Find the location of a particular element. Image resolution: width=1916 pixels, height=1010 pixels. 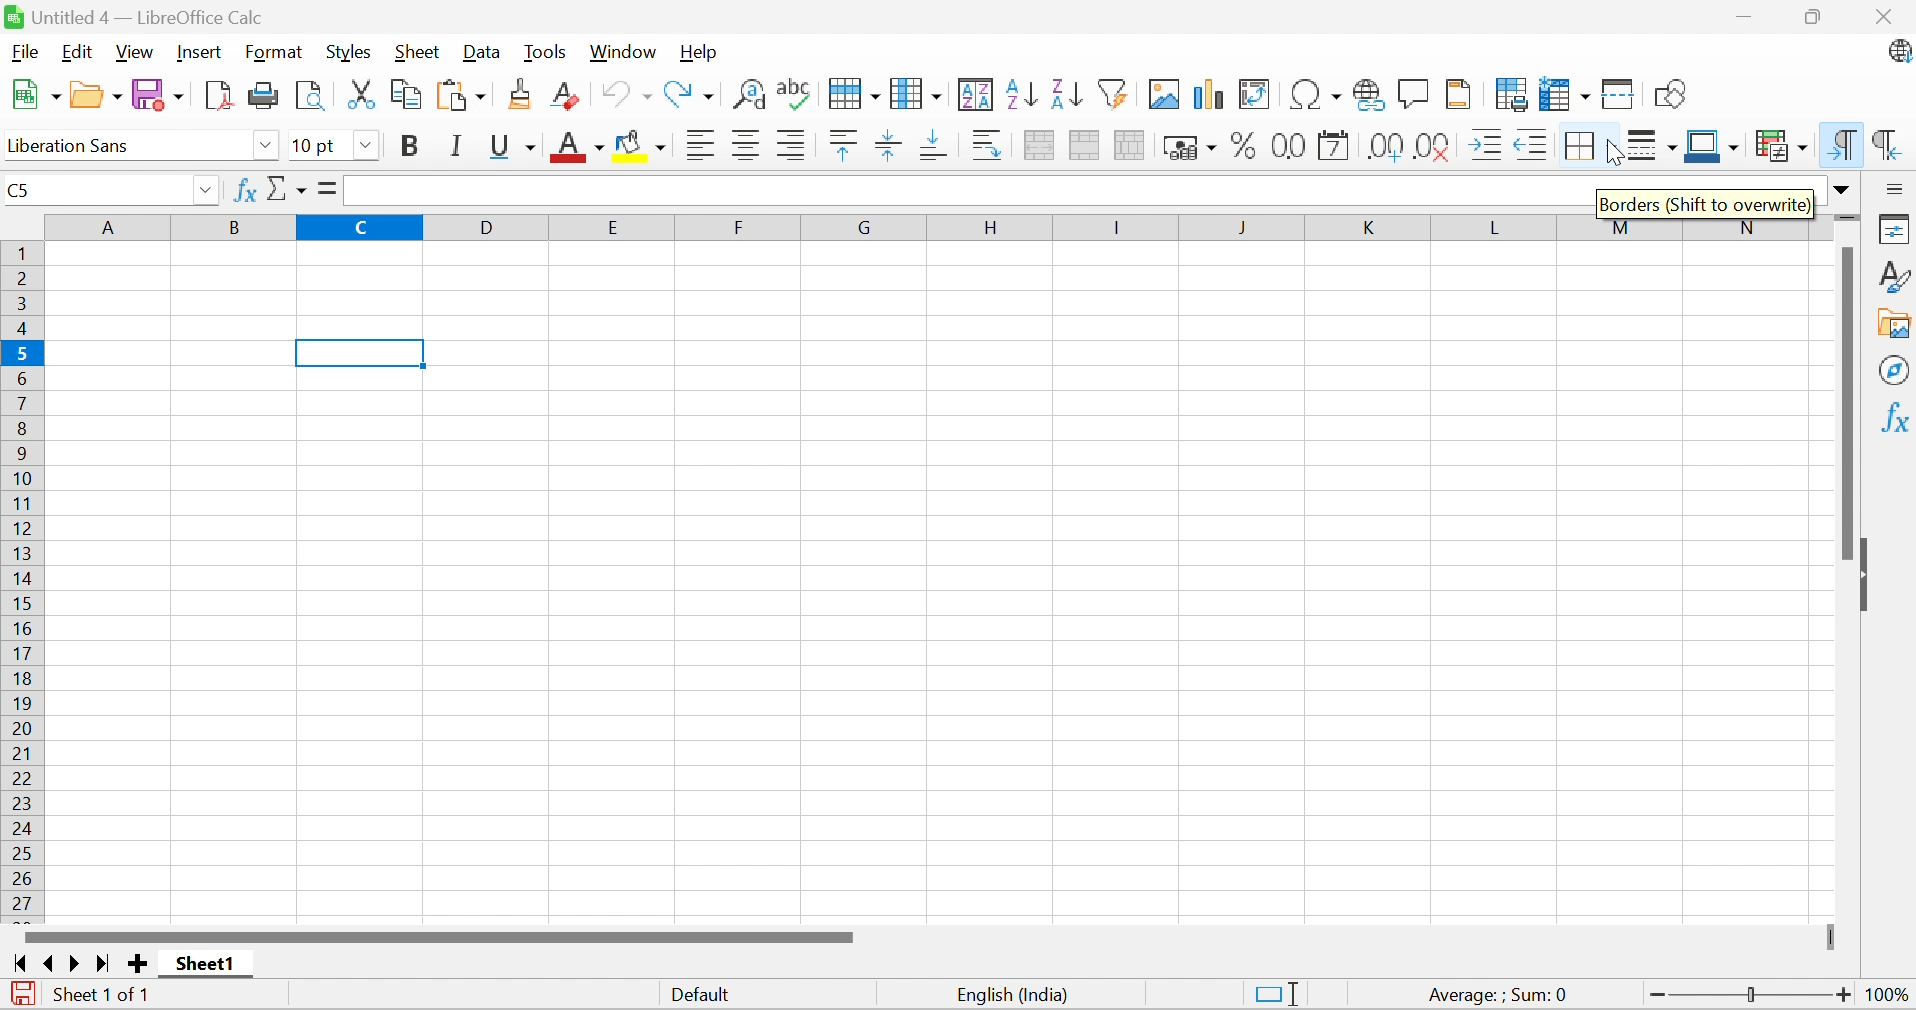

Scroll to previous sheet is located at coordinates (49, 962).